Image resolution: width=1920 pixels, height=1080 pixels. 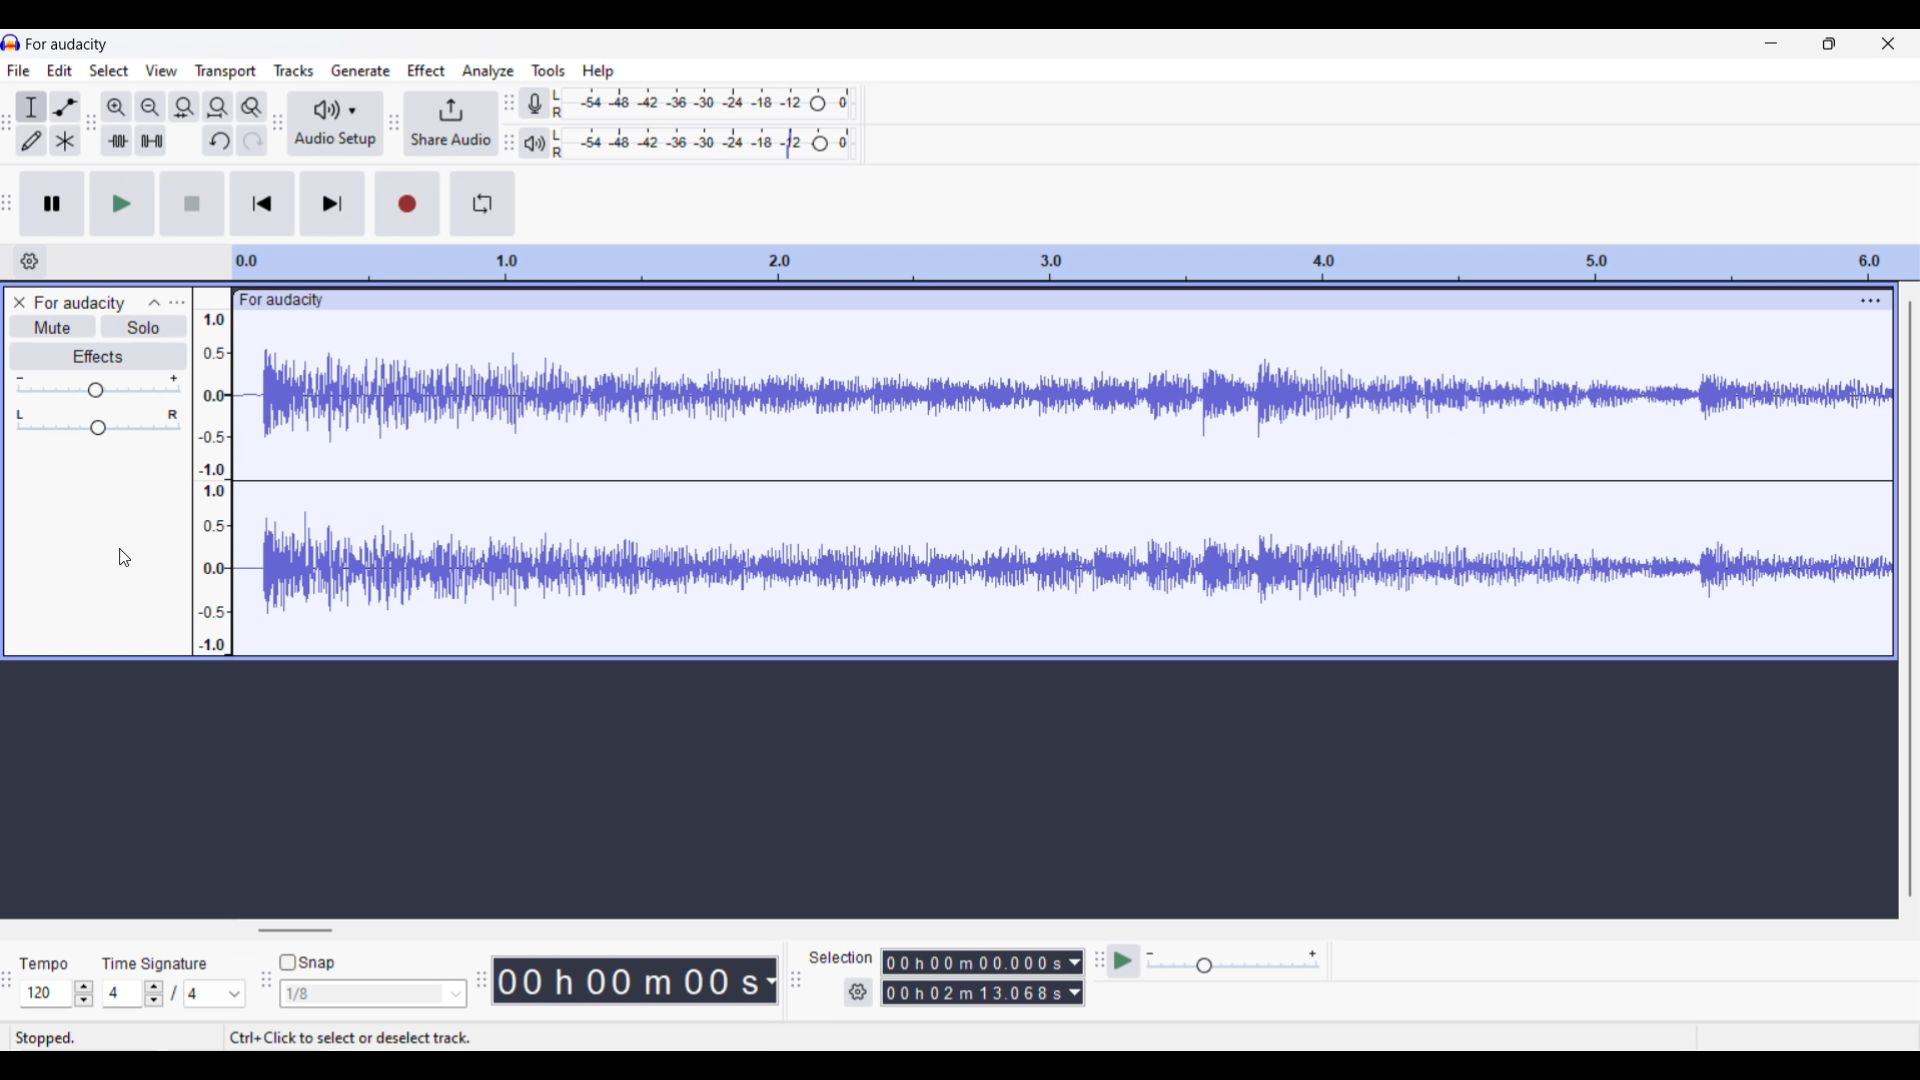 What do you see at coordinates (973, 992) in the screenshot?
I see `00 h 02 m 13.068 s` at bounding box center [973, 992].